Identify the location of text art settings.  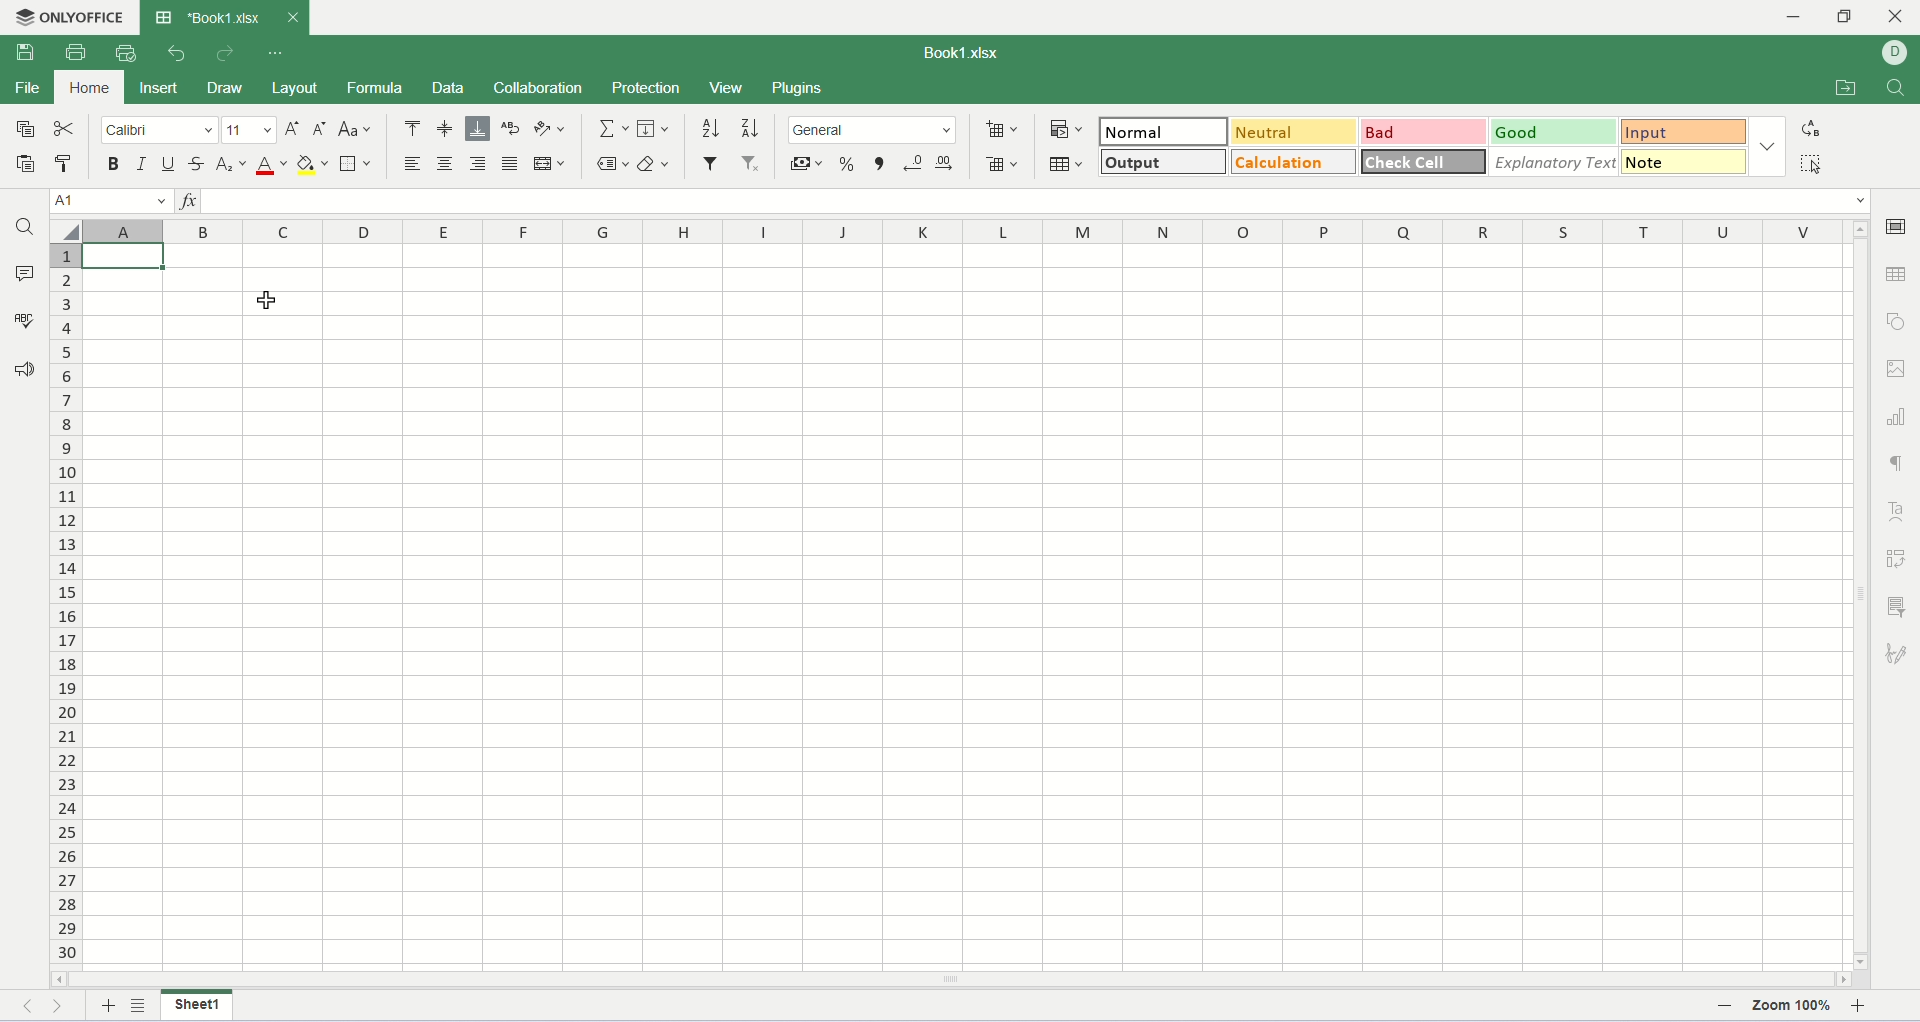
(1898, 510).